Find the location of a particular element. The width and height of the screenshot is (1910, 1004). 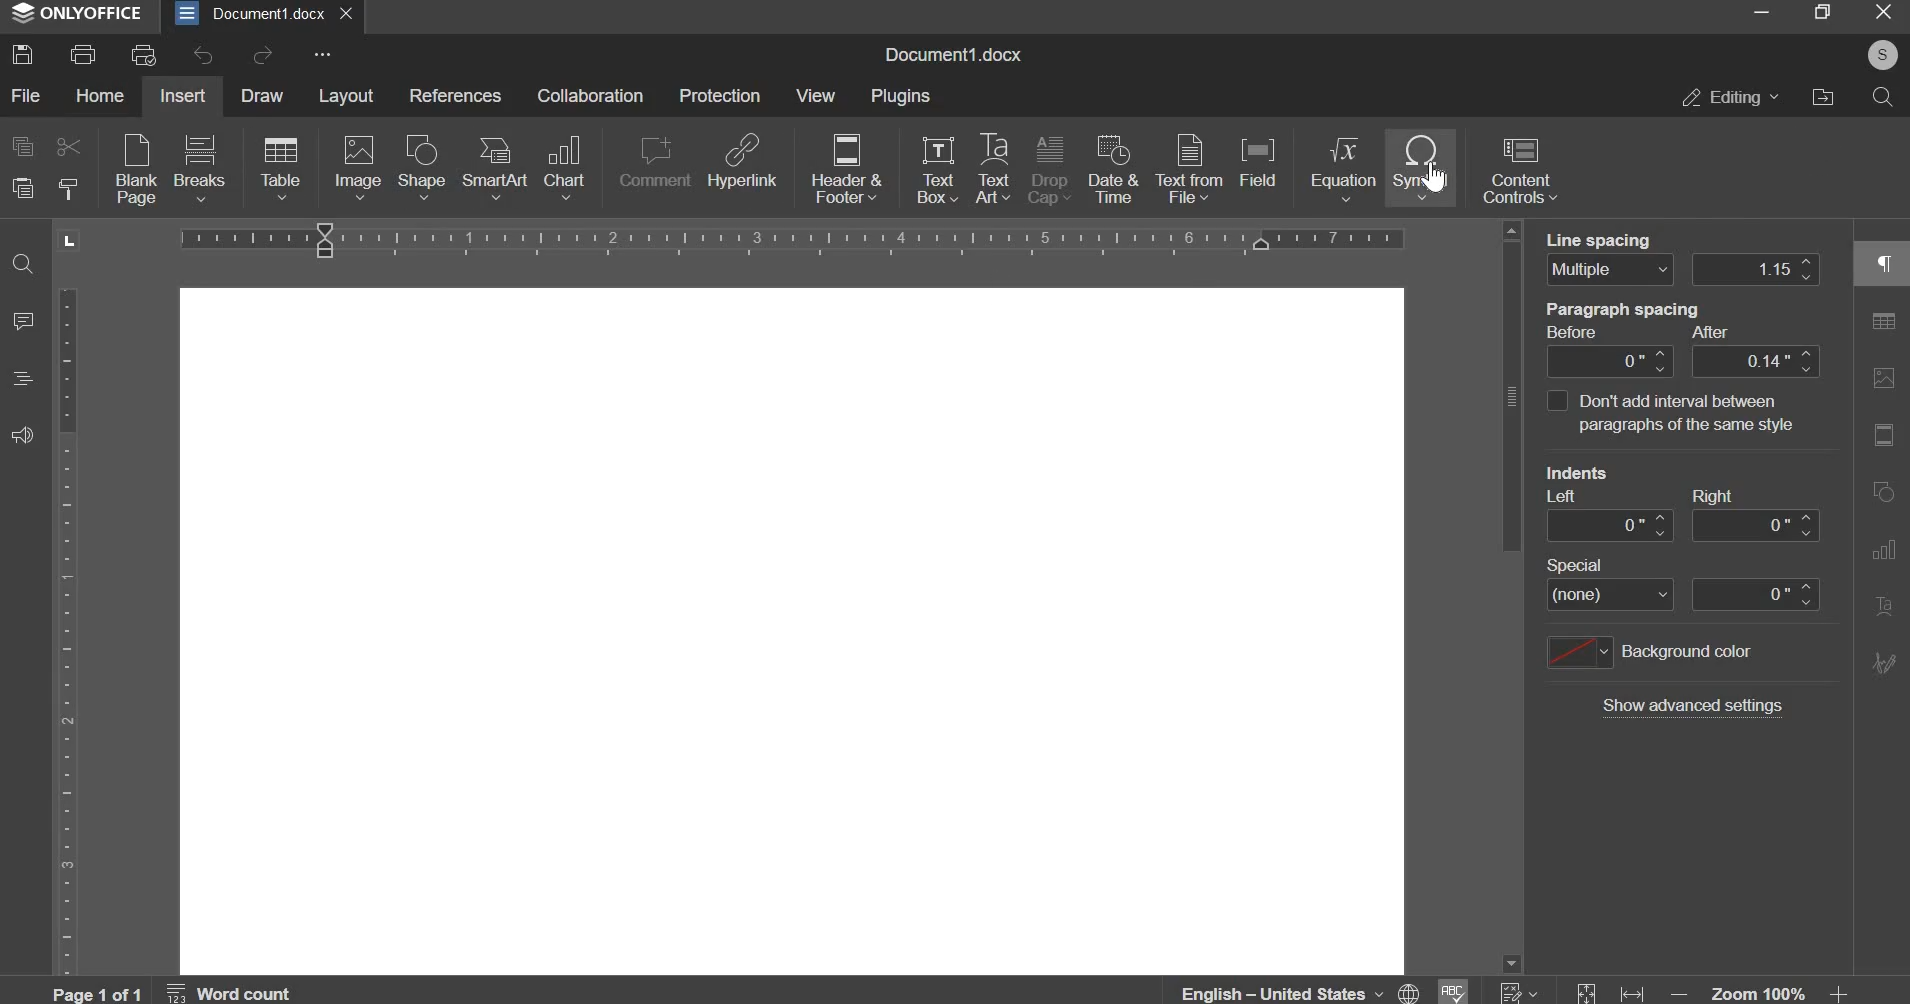

save is located at coordinates (24, 57).